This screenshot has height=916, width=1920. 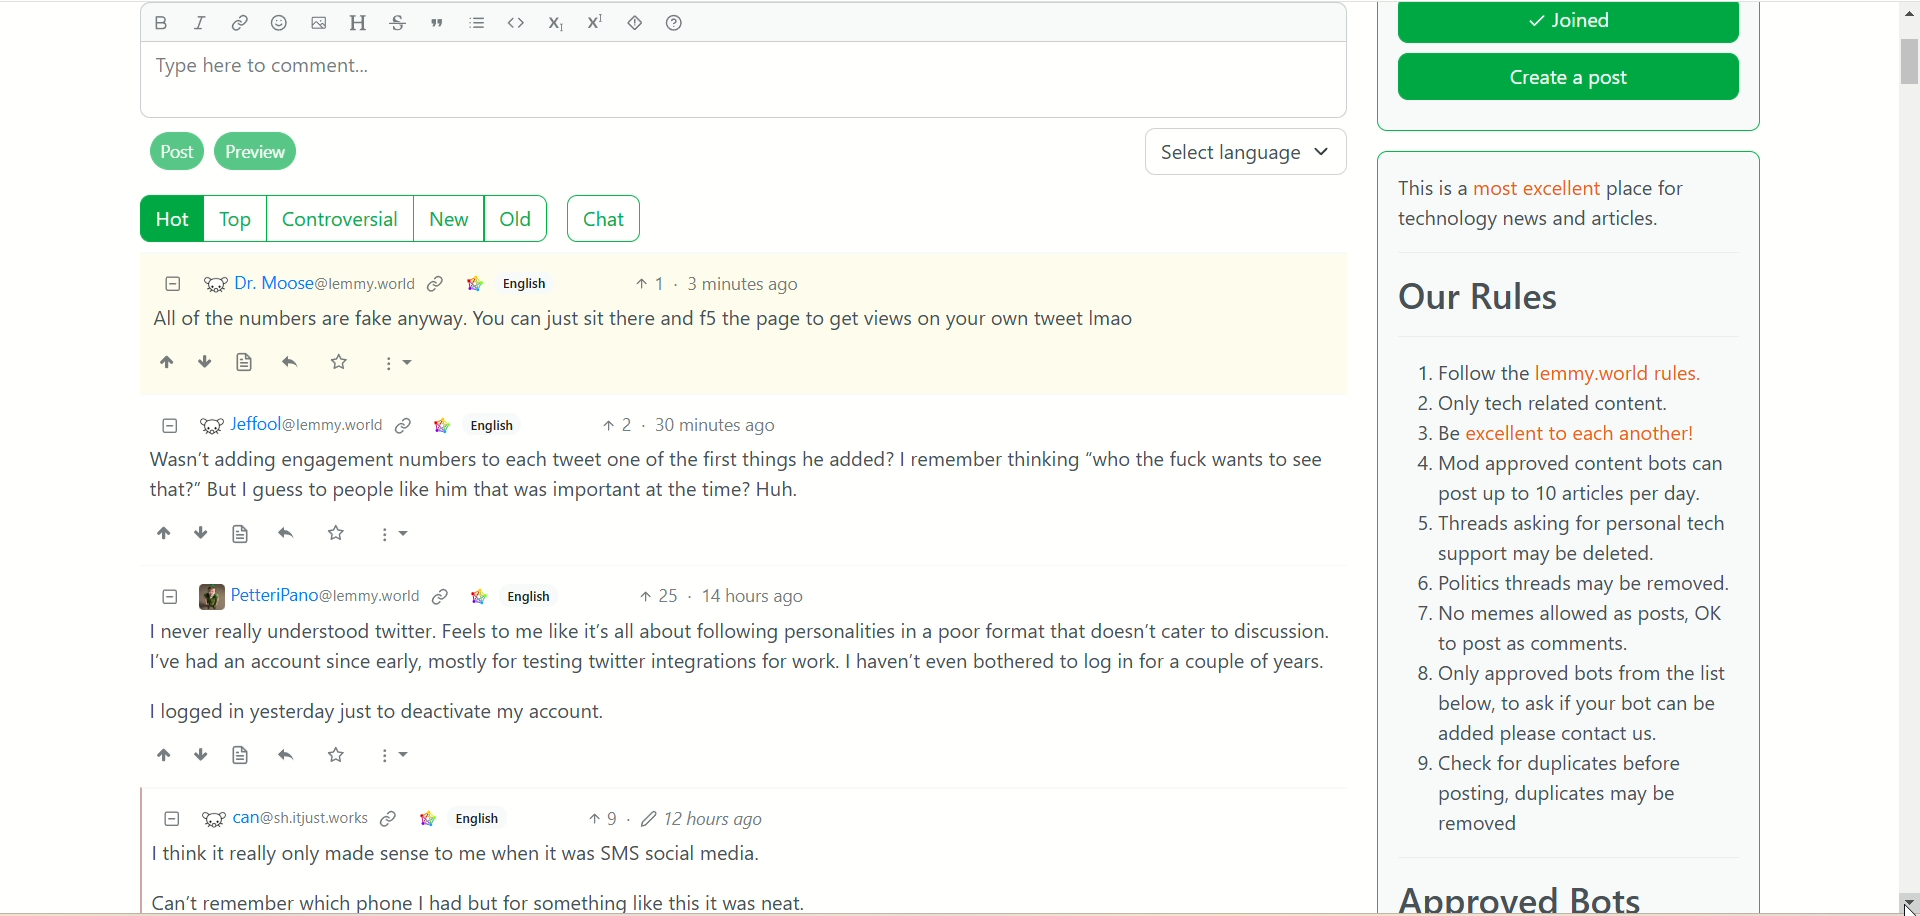 I want to click on Collapse, so click(x=173, y=283).